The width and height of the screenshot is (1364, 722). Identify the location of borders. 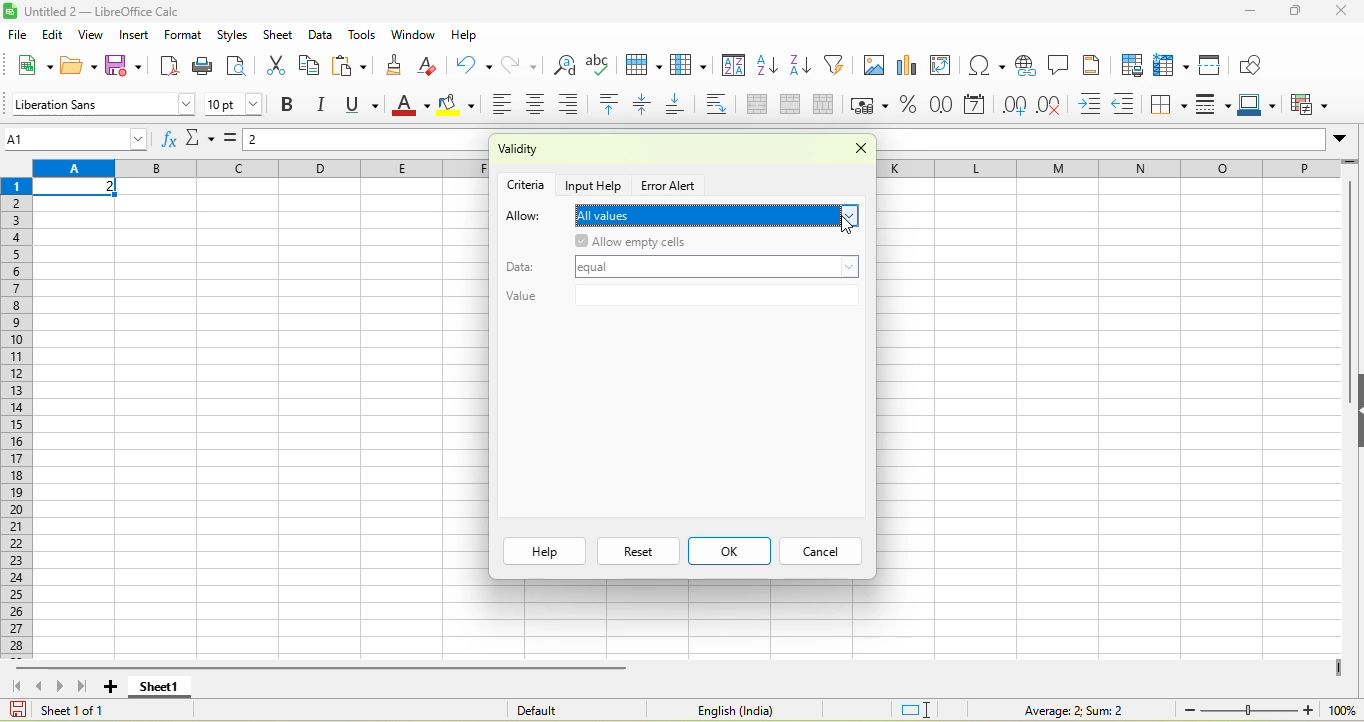
(1170, 105).